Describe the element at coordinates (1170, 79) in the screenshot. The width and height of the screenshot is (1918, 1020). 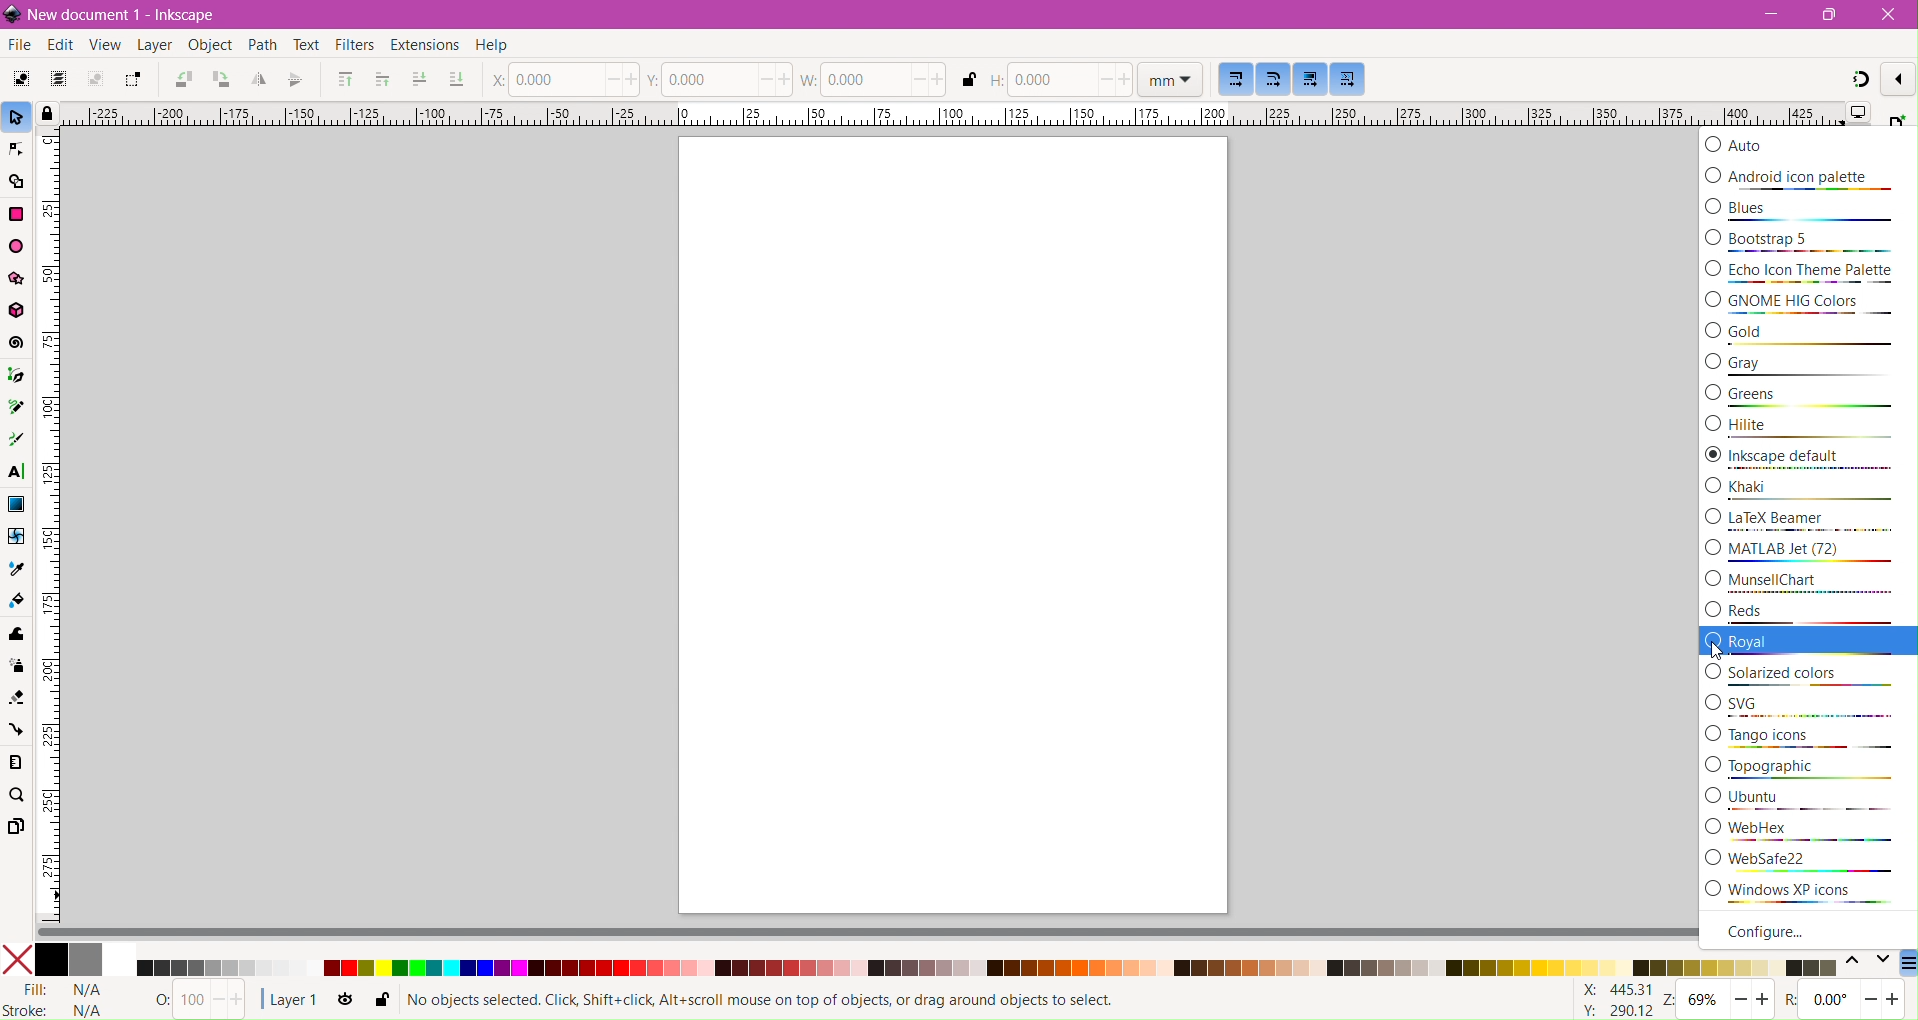
I see `Set Ruler dimension` at that location.